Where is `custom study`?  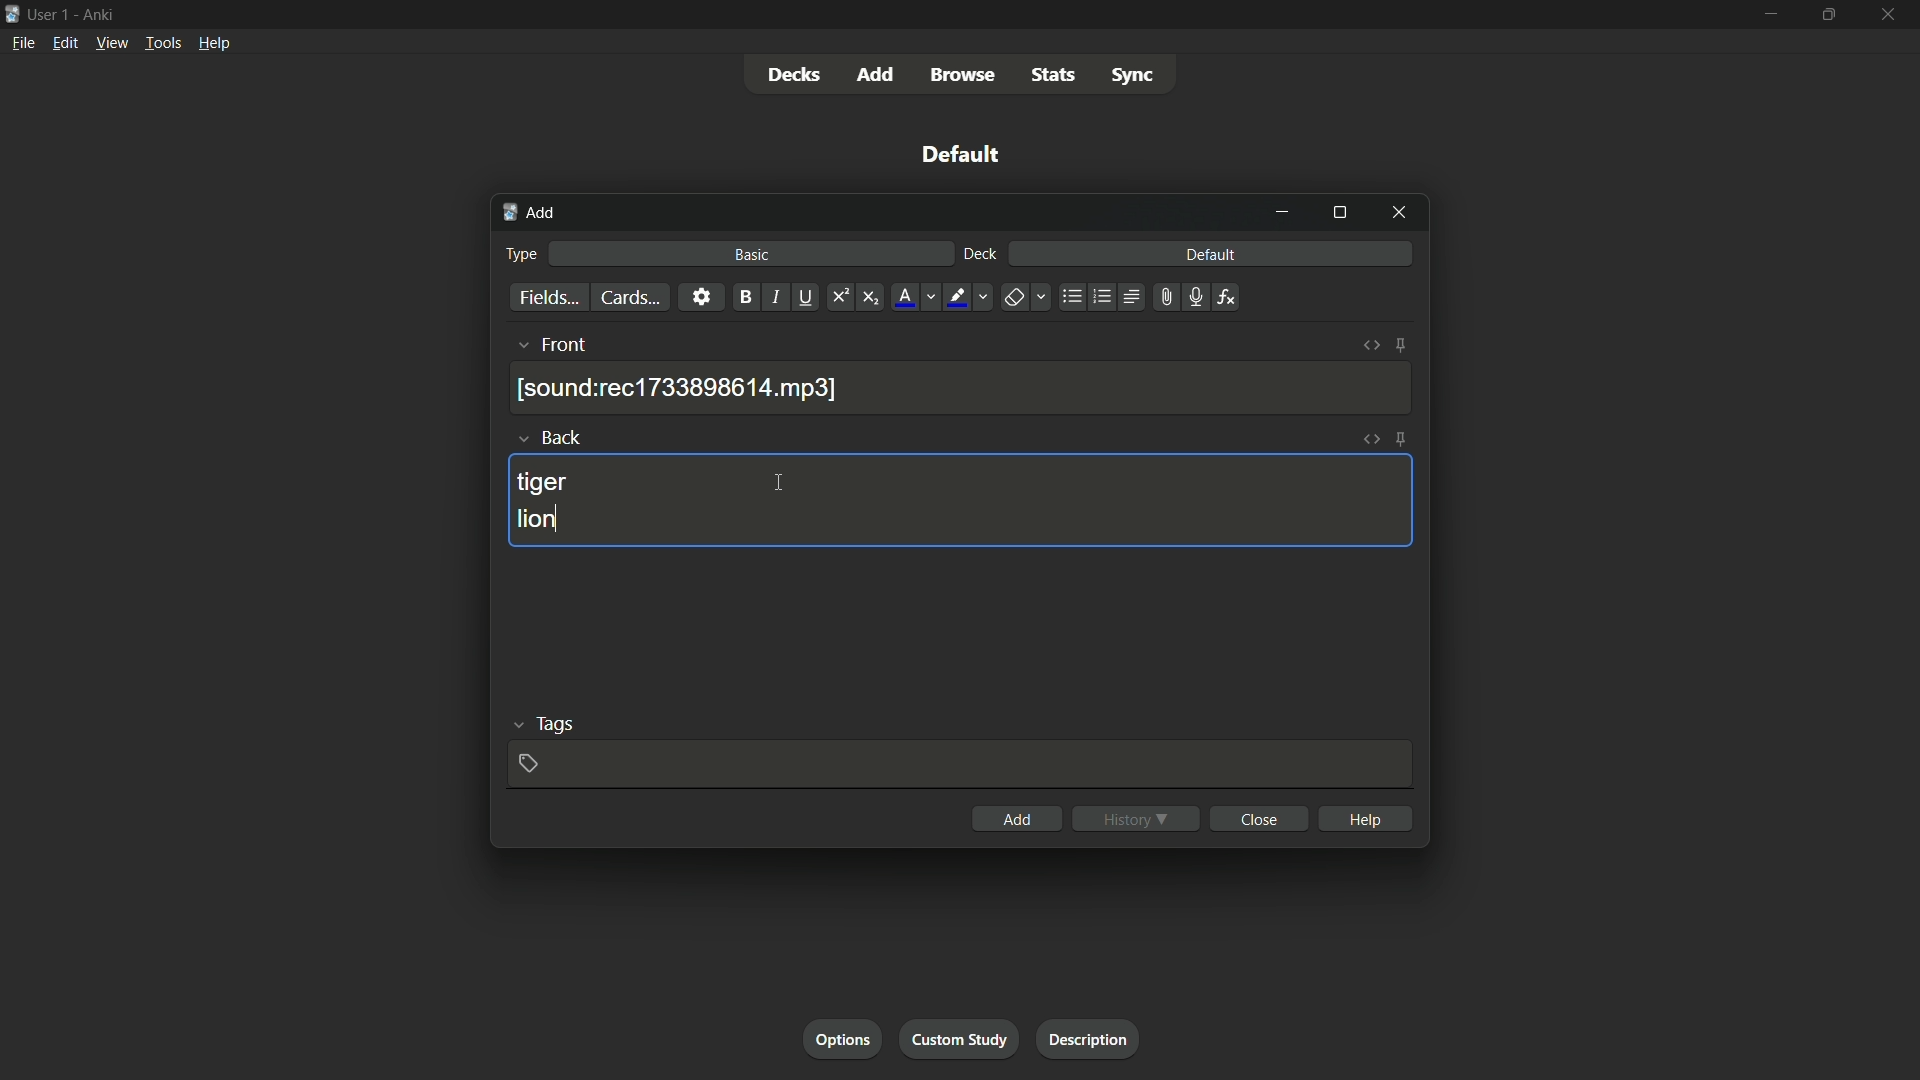
custom study is located at coordinates (961, 1040).